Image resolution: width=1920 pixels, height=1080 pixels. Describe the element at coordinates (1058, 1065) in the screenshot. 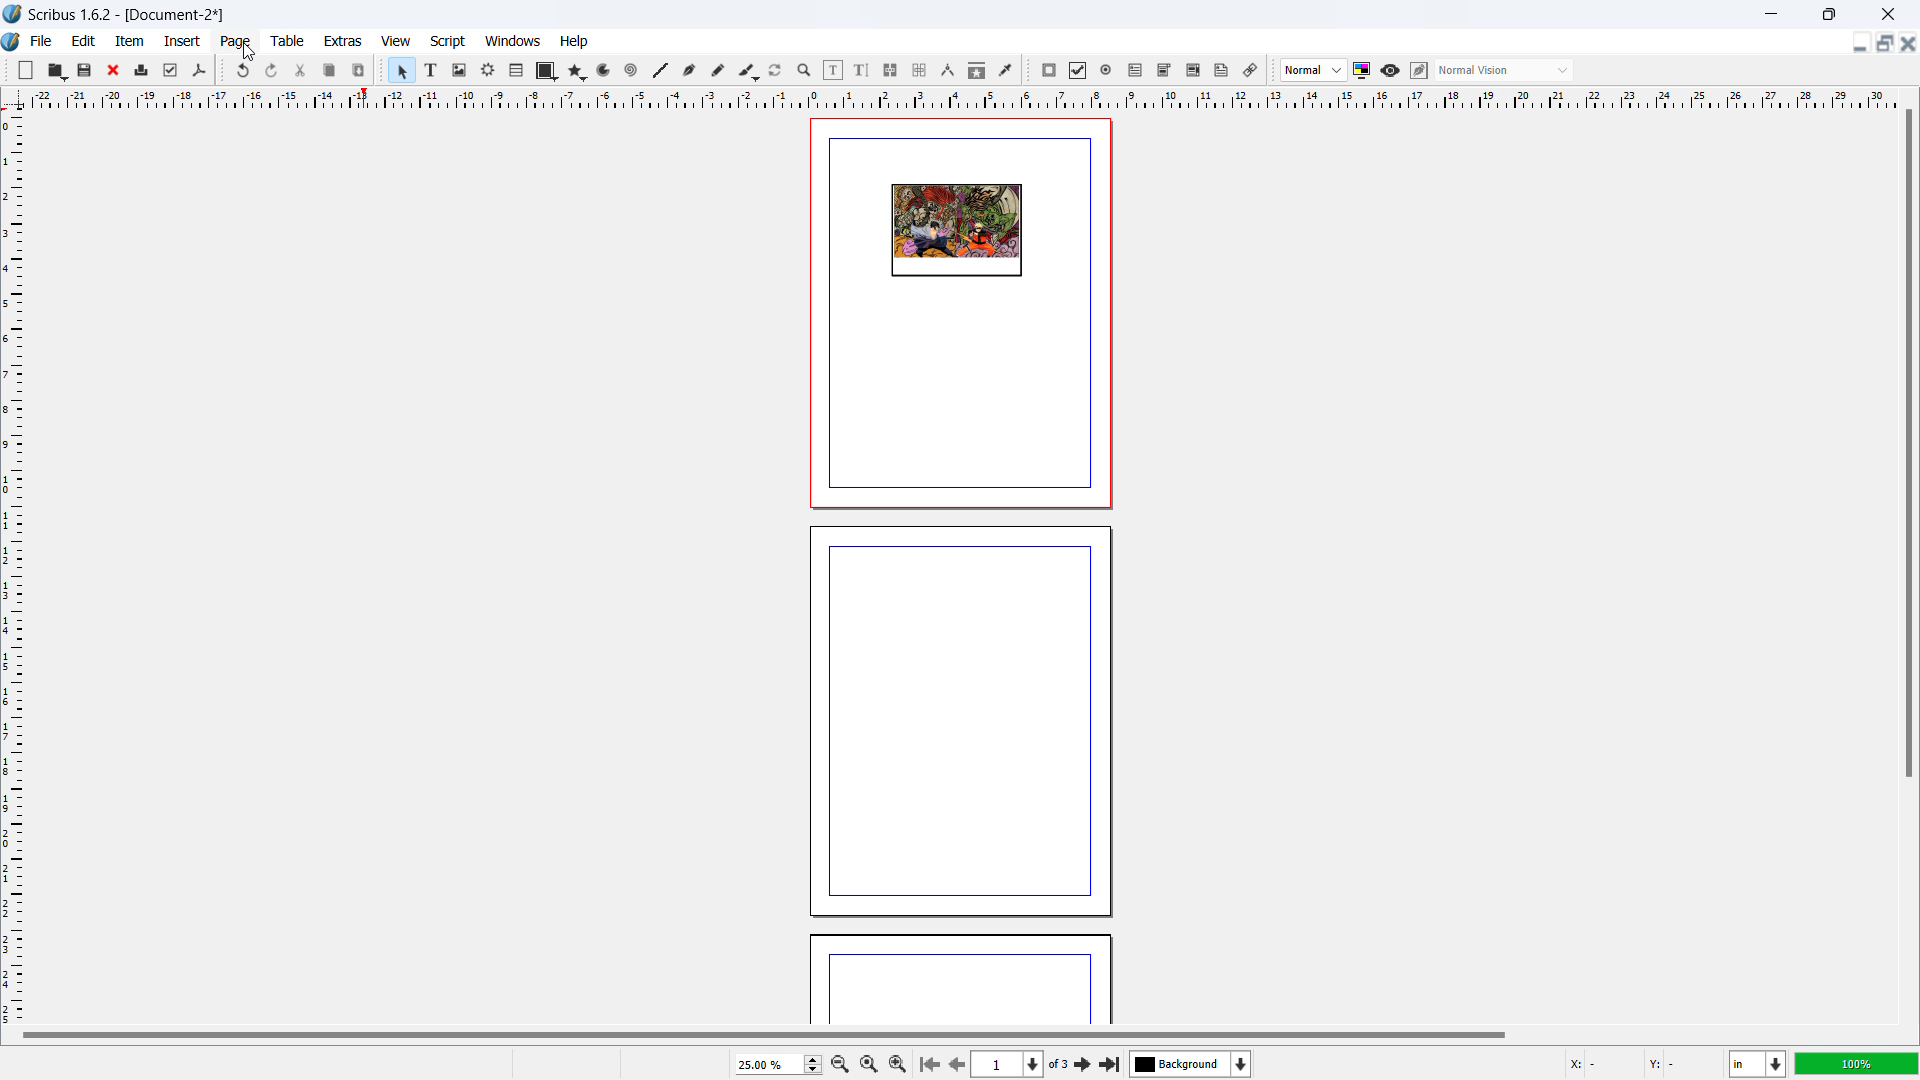

I see `of 3` at that location.